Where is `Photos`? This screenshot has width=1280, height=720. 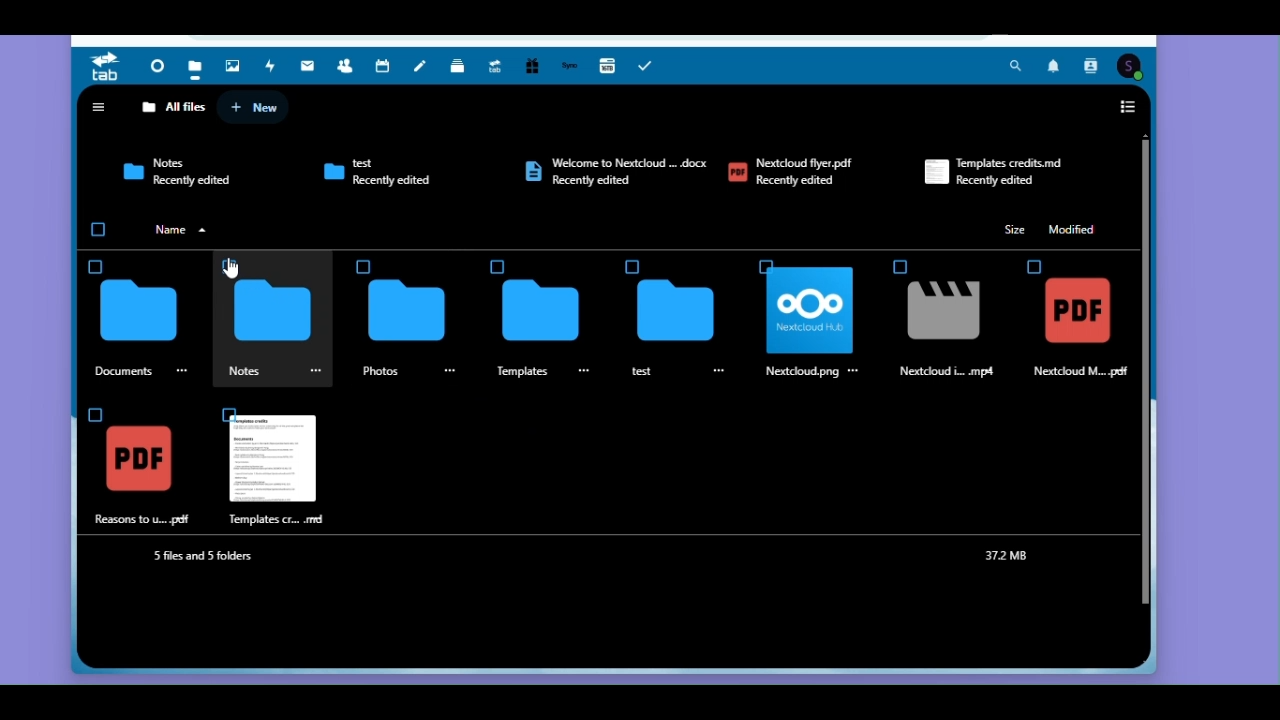 Photos is located at coordinates (381, 371).